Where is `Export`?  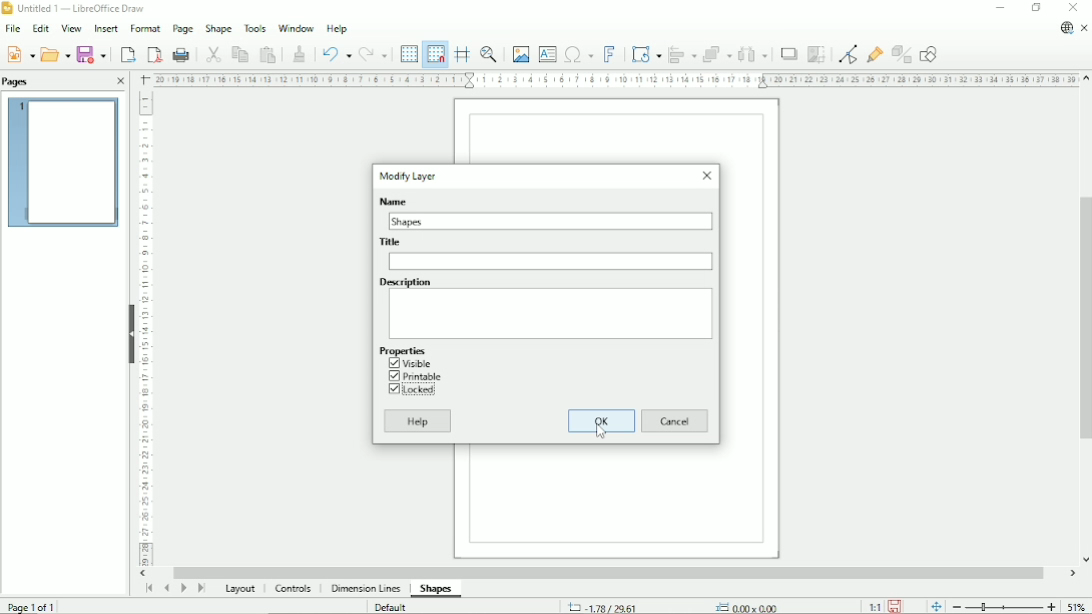
Export is located at coordinates (126, 53).